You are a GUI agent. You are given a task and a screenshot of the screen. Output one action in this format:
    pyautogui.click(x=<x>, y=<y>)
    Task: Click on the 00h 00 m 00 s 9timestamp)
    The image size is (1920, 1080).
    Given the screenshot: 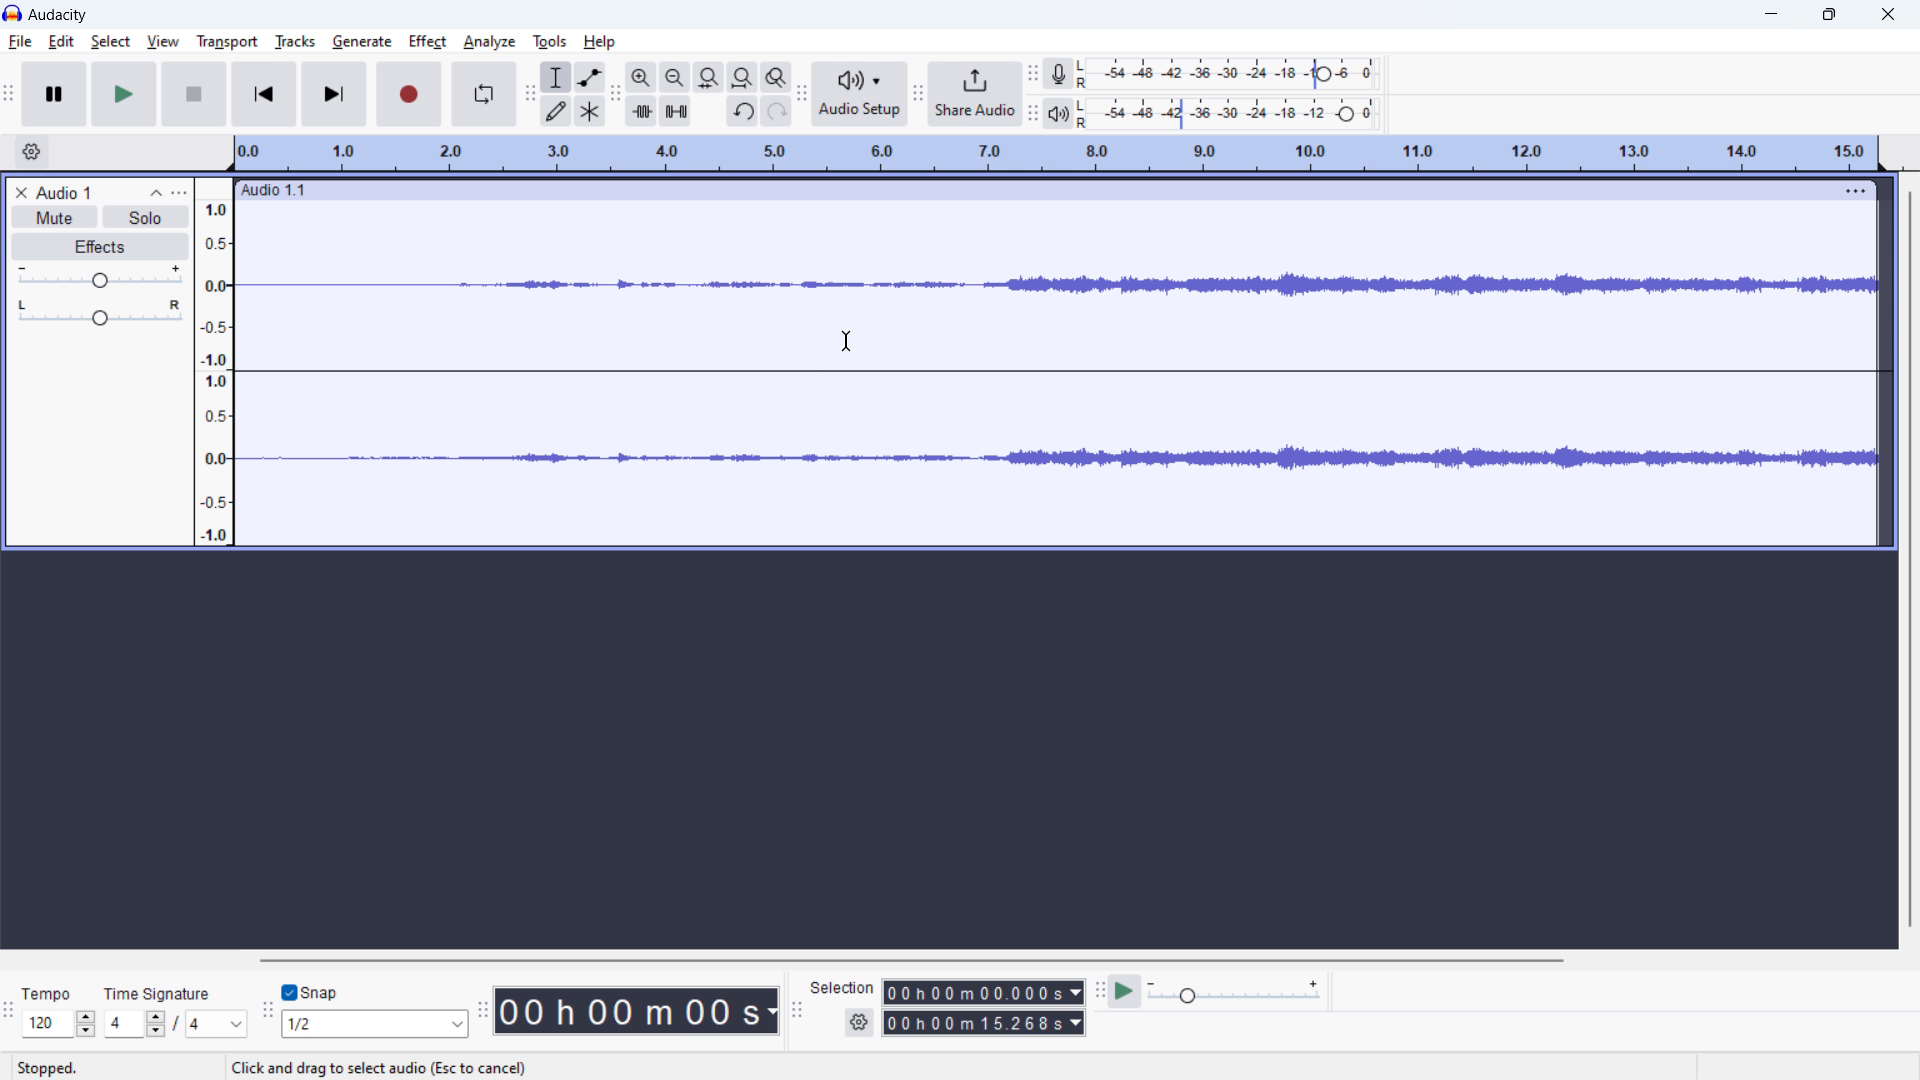 What is the action you would take?
    pyautogui.click(x=640, y=1010)
    